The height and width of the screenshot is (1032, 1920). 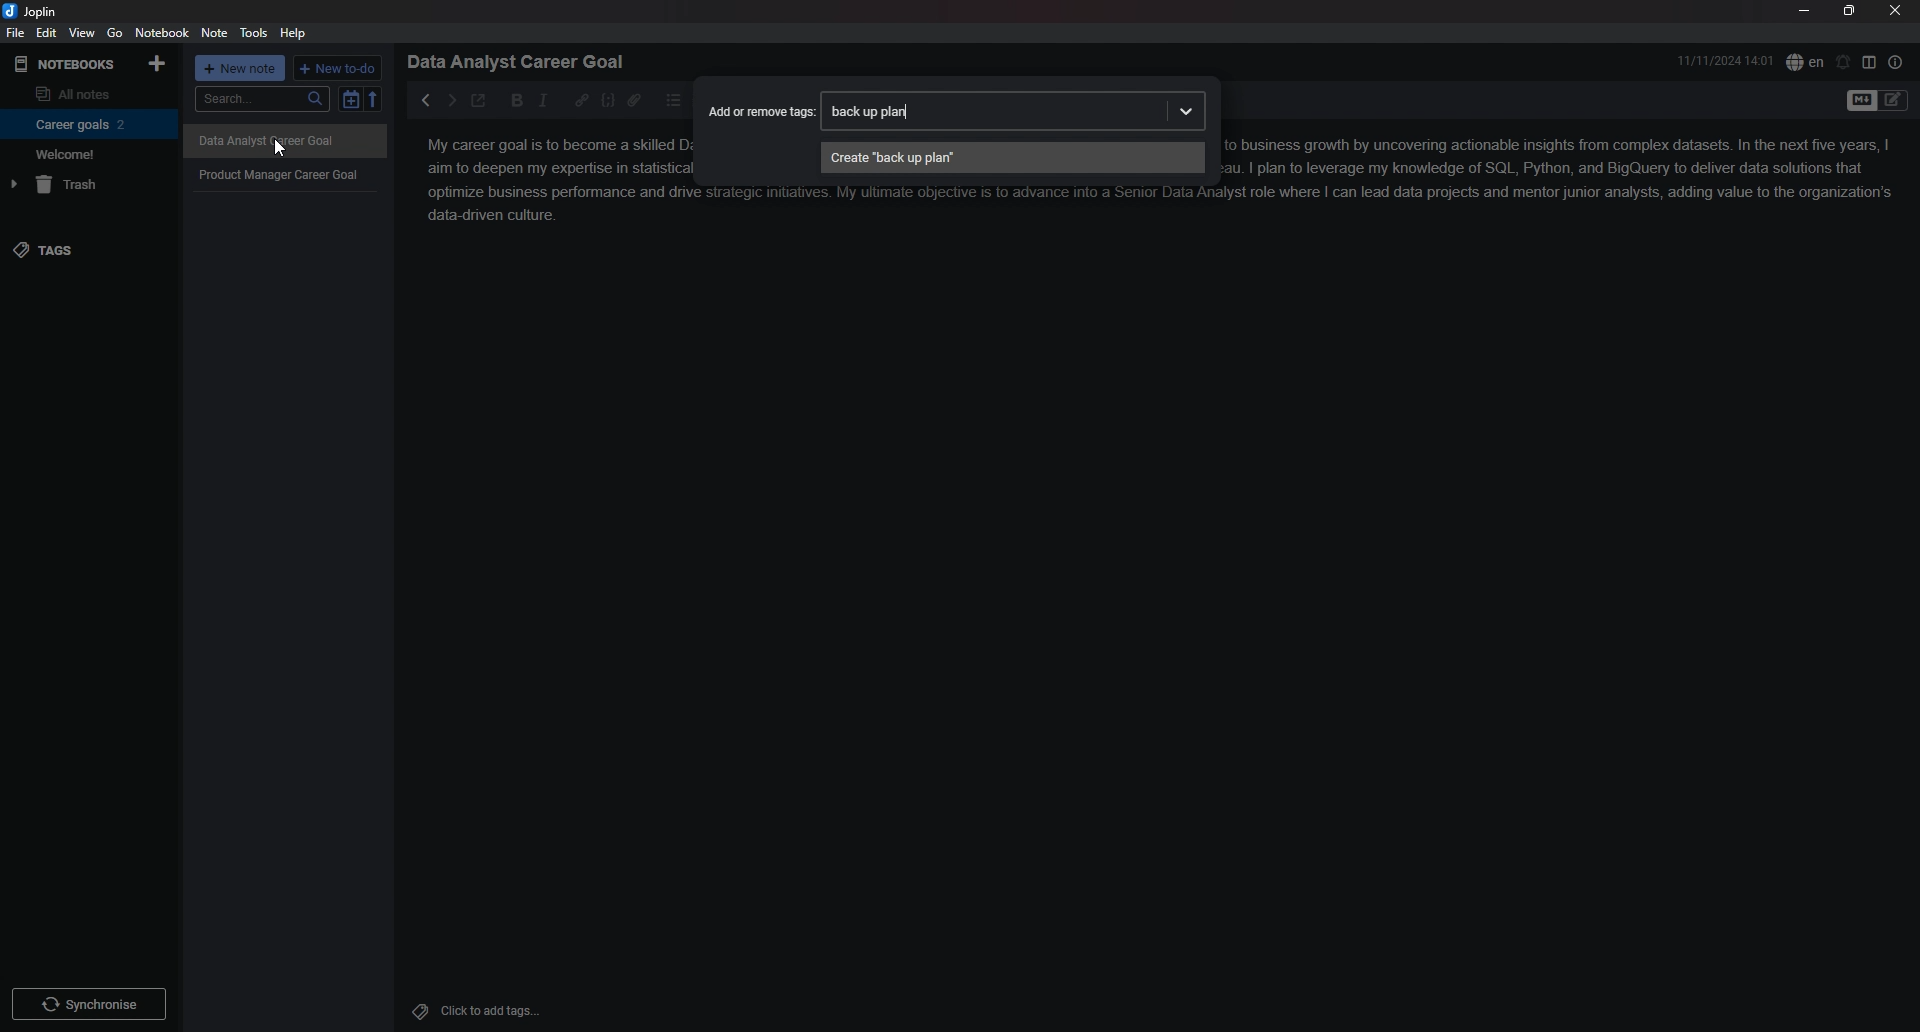 What do you see at coordinates (415, 1009) in the screenshot?
I see `Tags` at bounding box center [415, 1009].